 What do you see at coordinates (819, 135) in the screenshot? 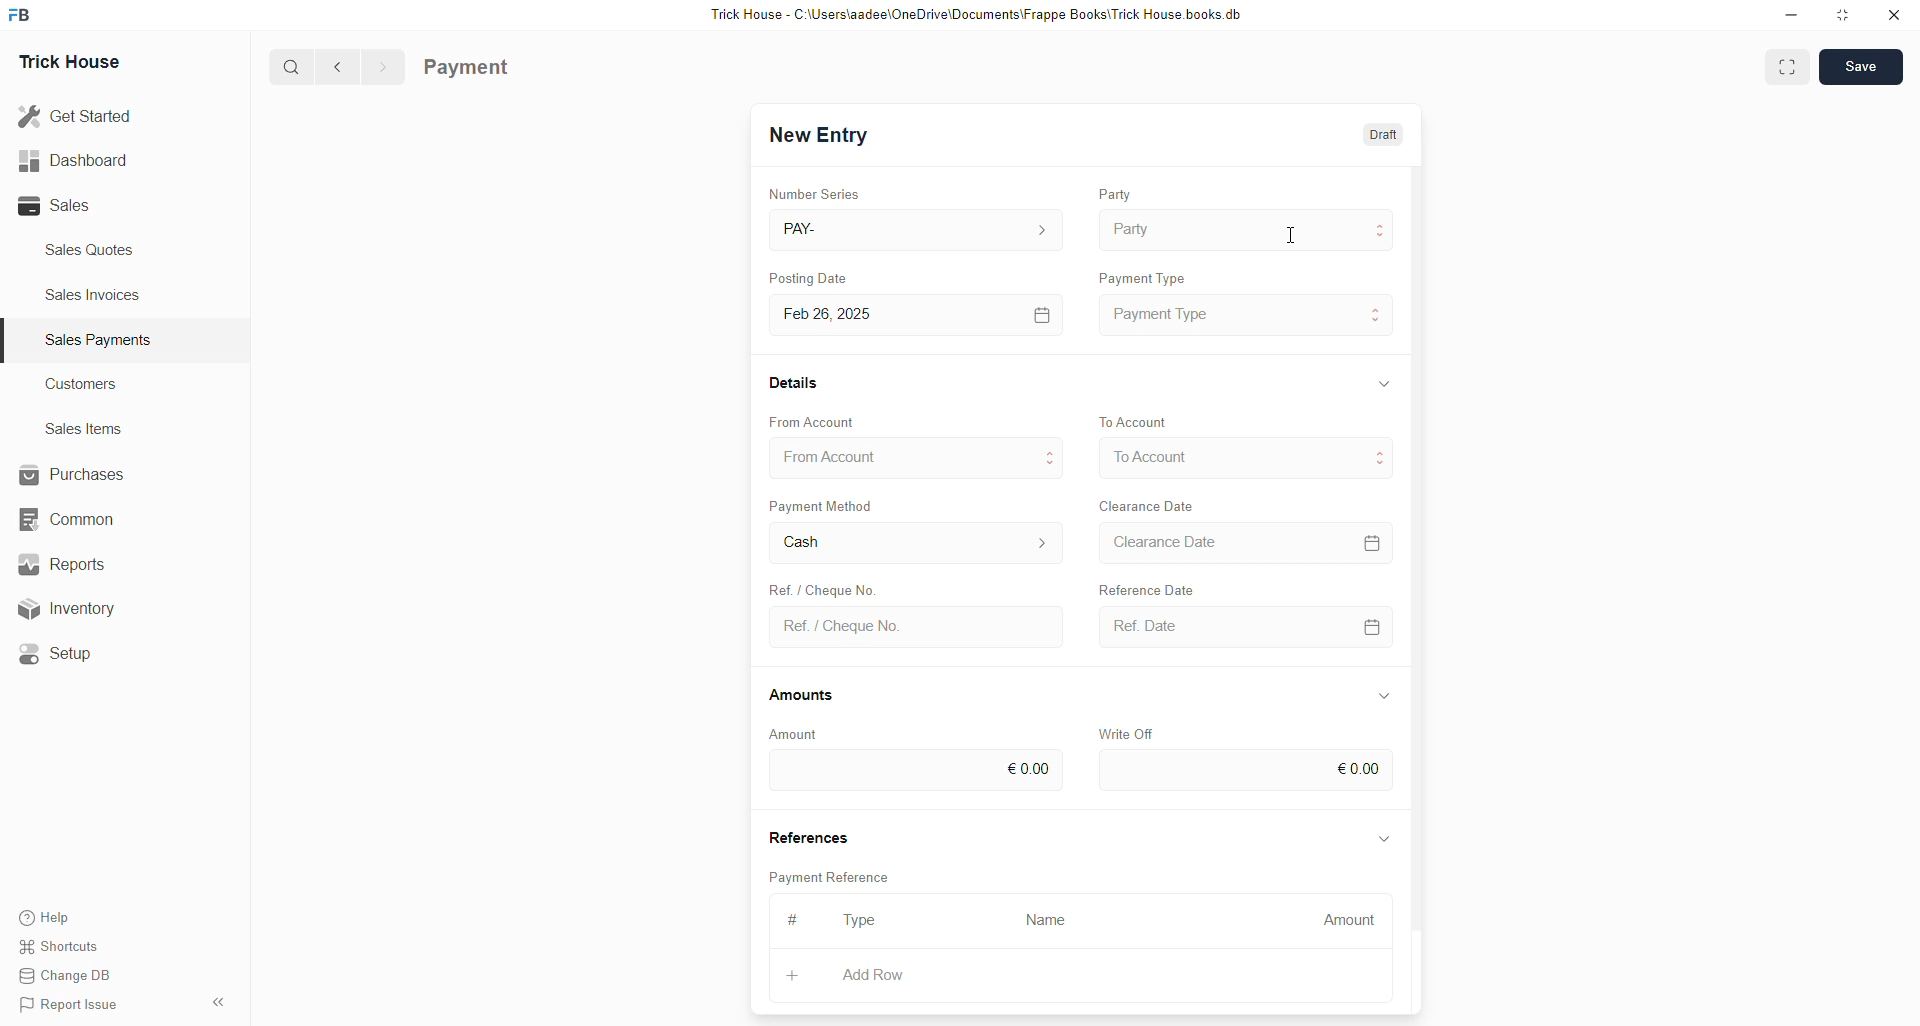
I see `New Entry` at bounding box center [819, 135].